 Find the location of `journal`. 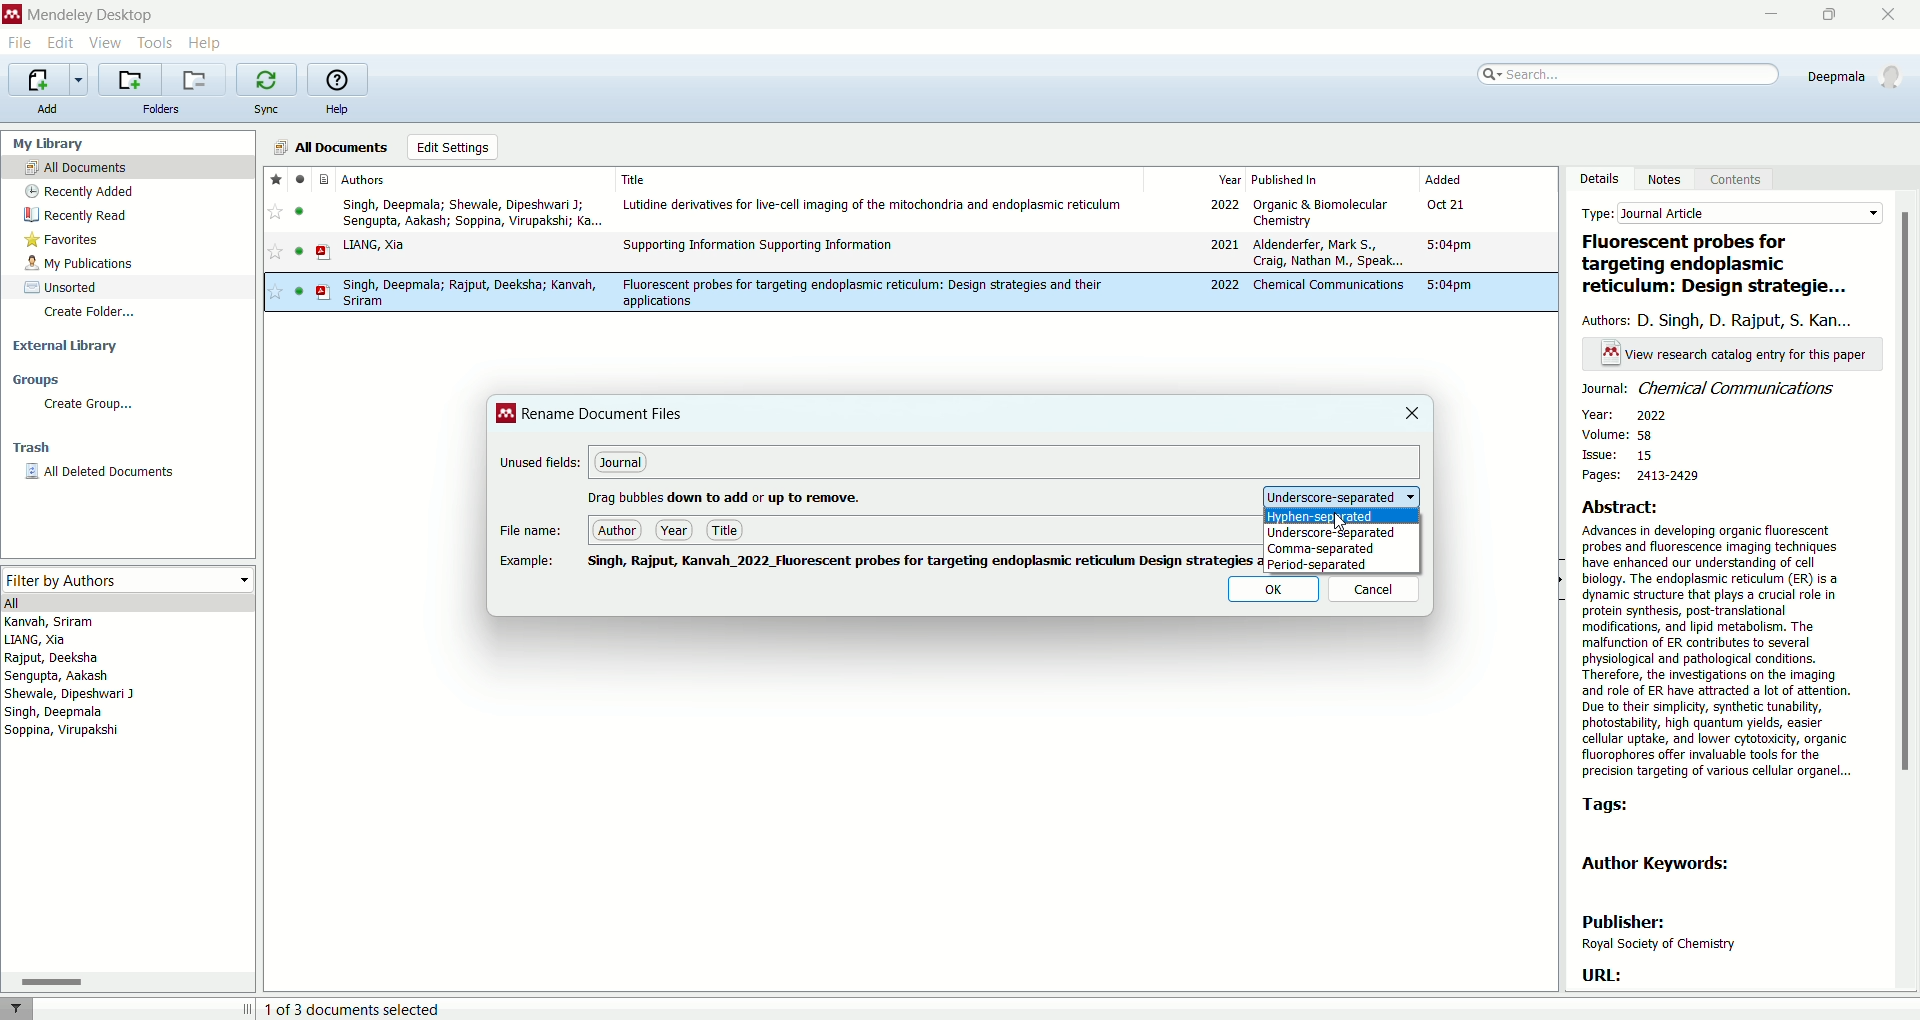

journal is located at coordinates (622, 465).